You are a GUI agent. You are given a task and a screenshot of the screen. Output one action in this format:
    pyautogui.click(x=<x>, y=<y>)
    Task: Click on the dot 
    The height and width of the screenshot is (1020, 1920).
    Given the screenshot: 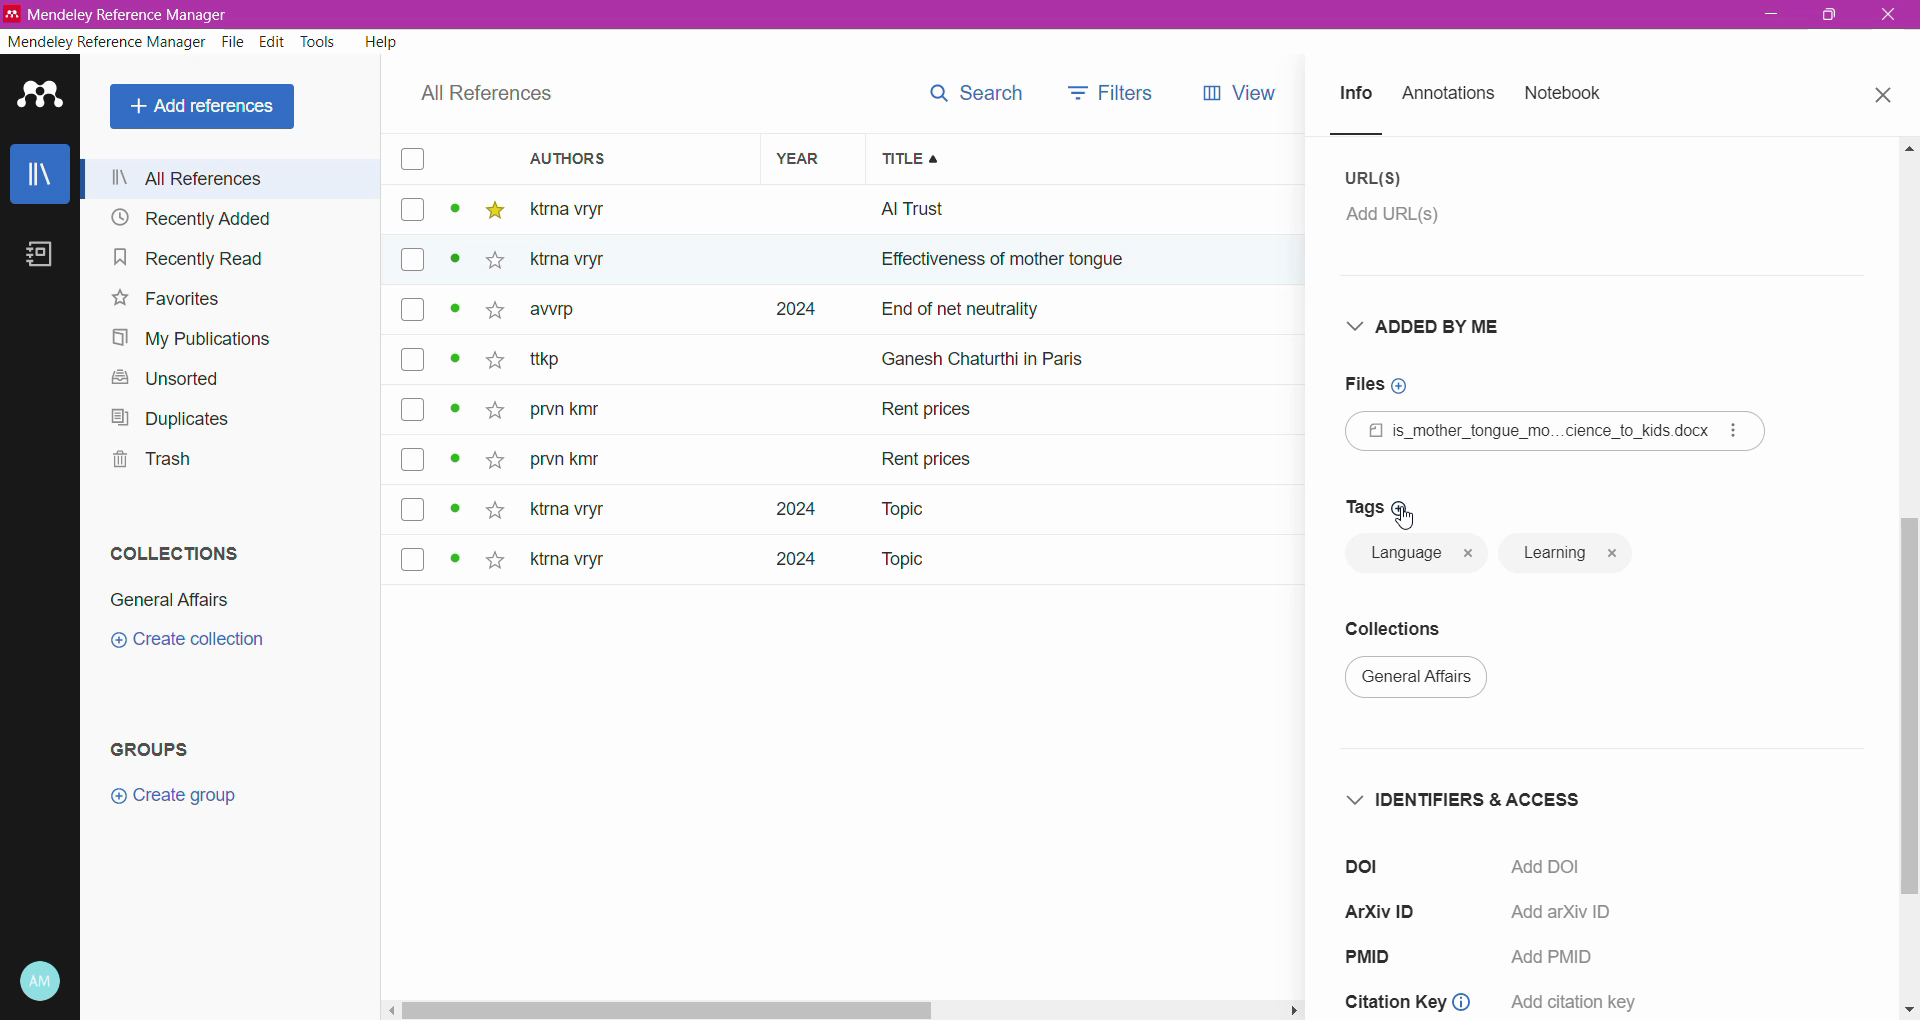 What is the action you would take?
    pyautogui.click(x=453, y=213)
    